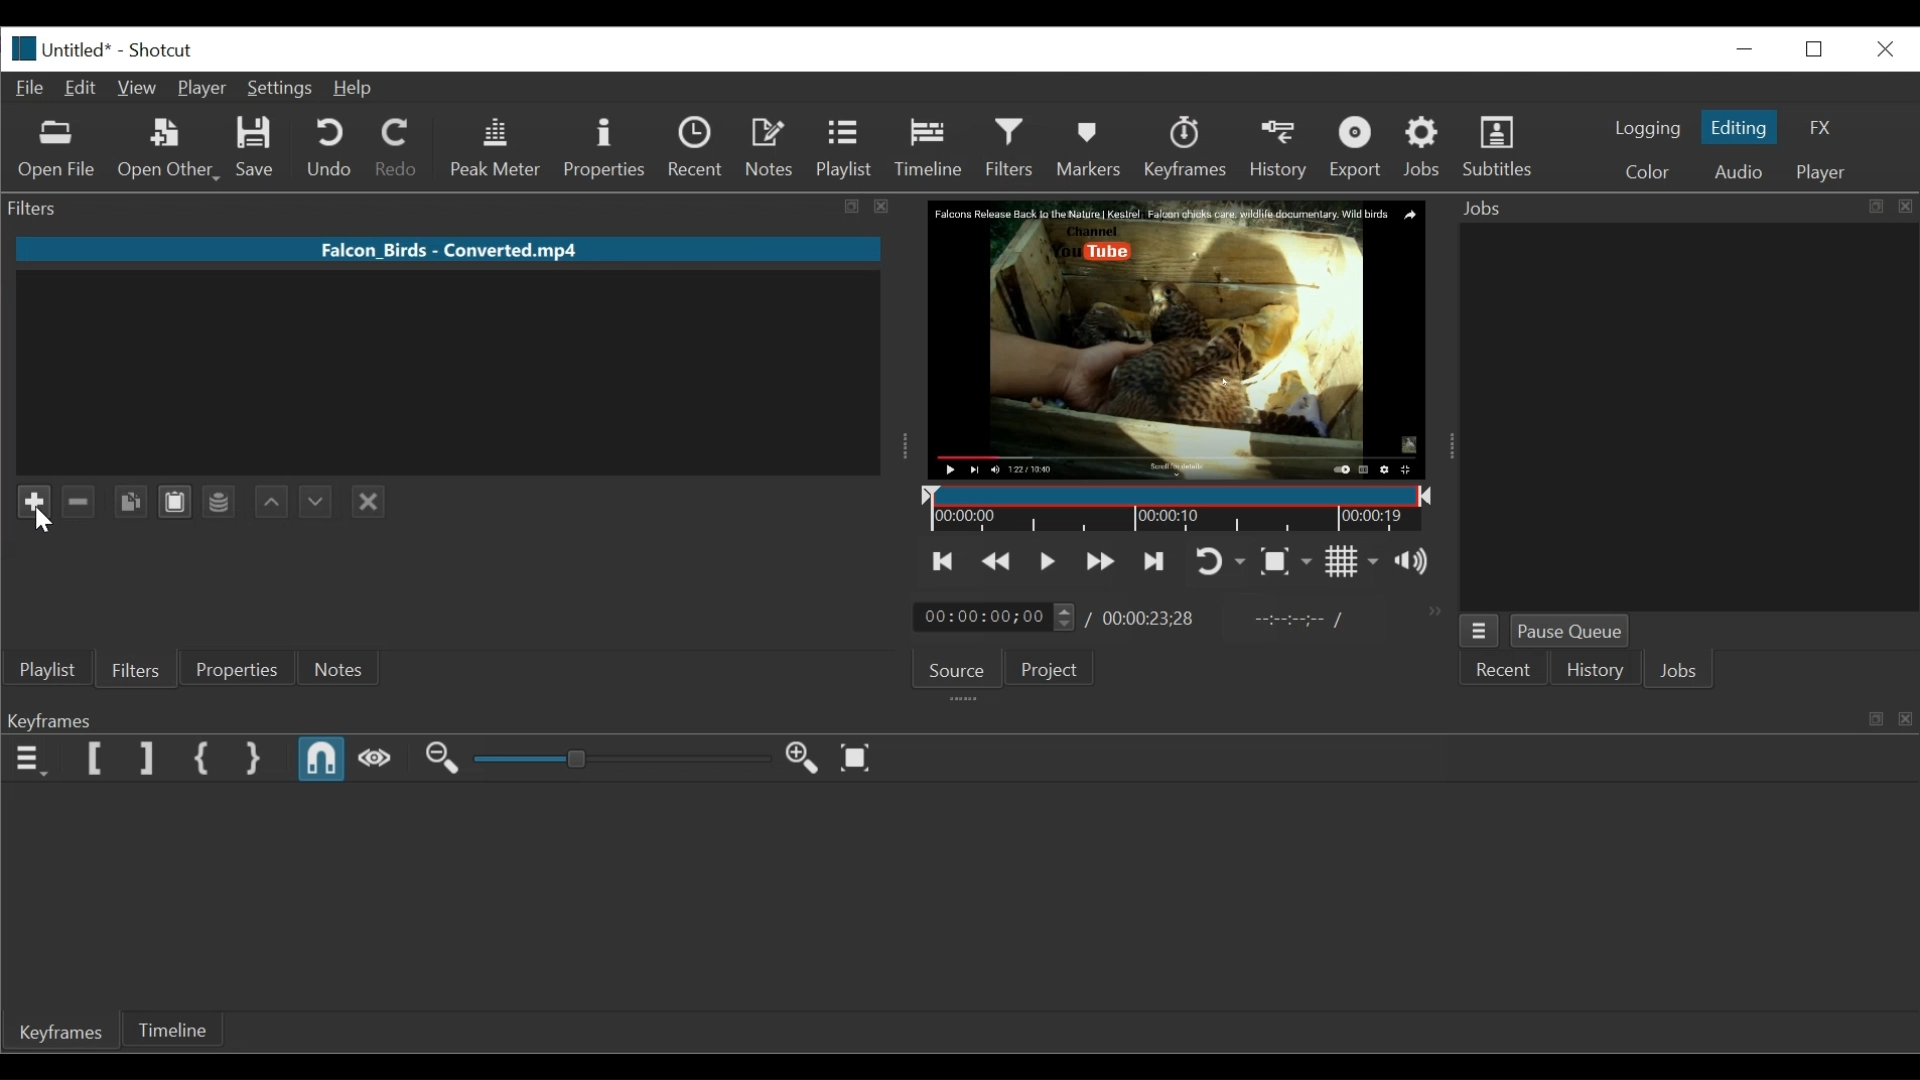 This screenshot has height=1080, width=1920. Describe the element at coordinates (344, 668) in the screenshot. I see `Notes` at that location.